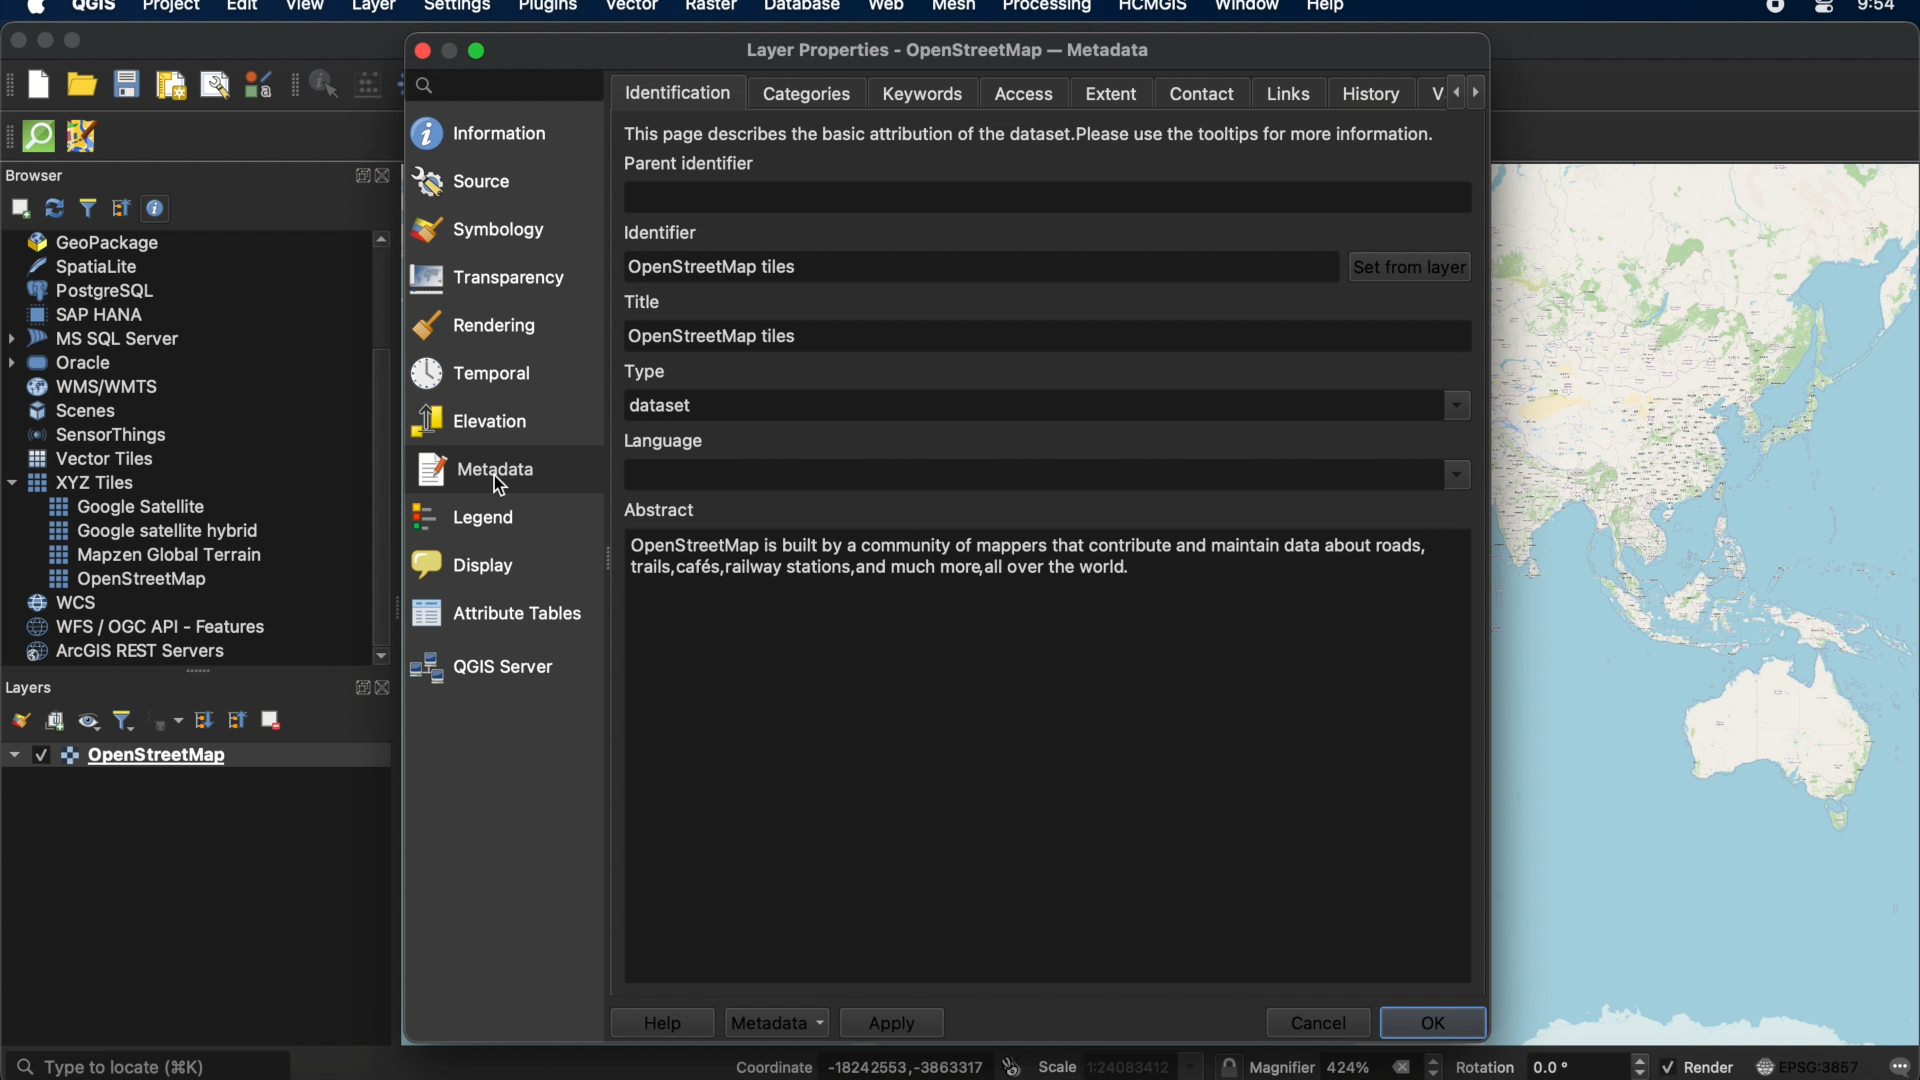  What do you see at coordinates (18, 719) in the screenshot?
I see `open the layer styling panel` at bounding box center [18, 719].